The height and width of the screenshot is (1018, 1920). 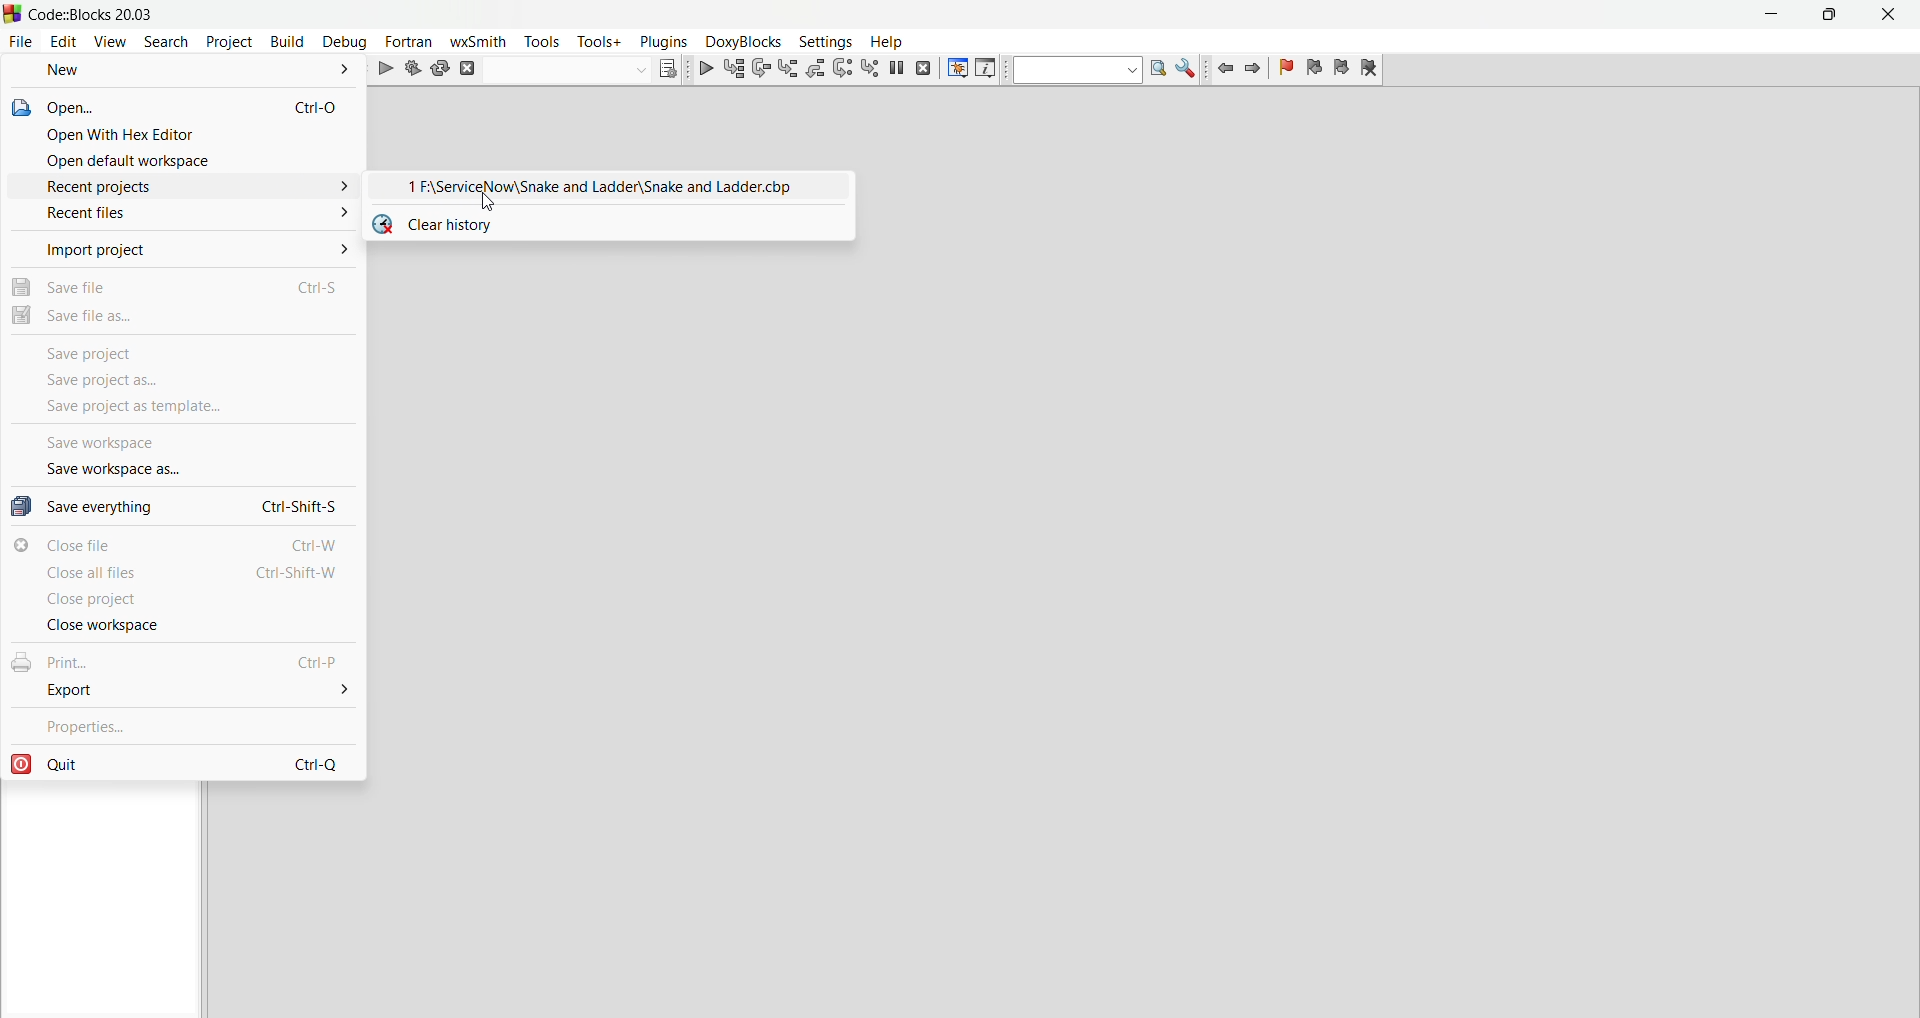 I want to click on build and run, so click(x=415, y=70).